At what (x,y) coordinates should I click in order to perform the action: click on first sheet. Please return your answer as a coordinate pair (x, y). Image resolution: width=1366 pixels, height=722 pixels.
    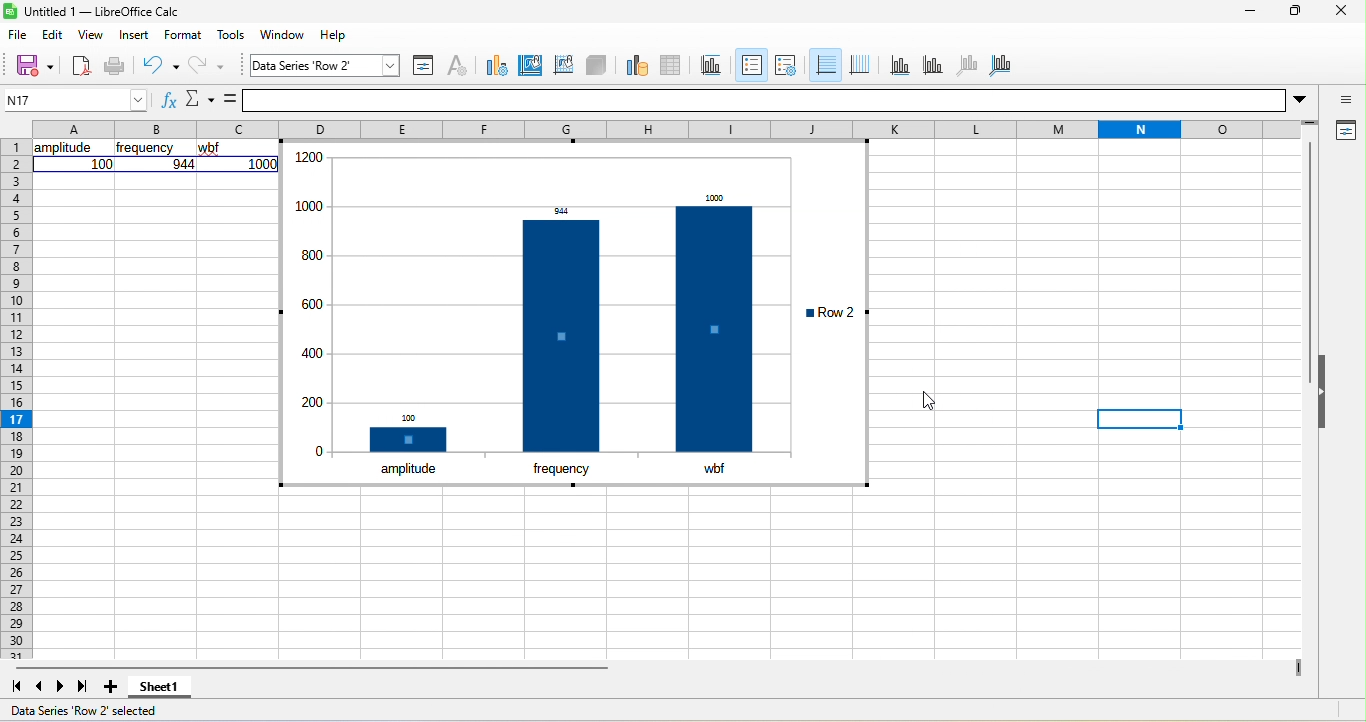
    Looking at the image, I should click on (17, 687).